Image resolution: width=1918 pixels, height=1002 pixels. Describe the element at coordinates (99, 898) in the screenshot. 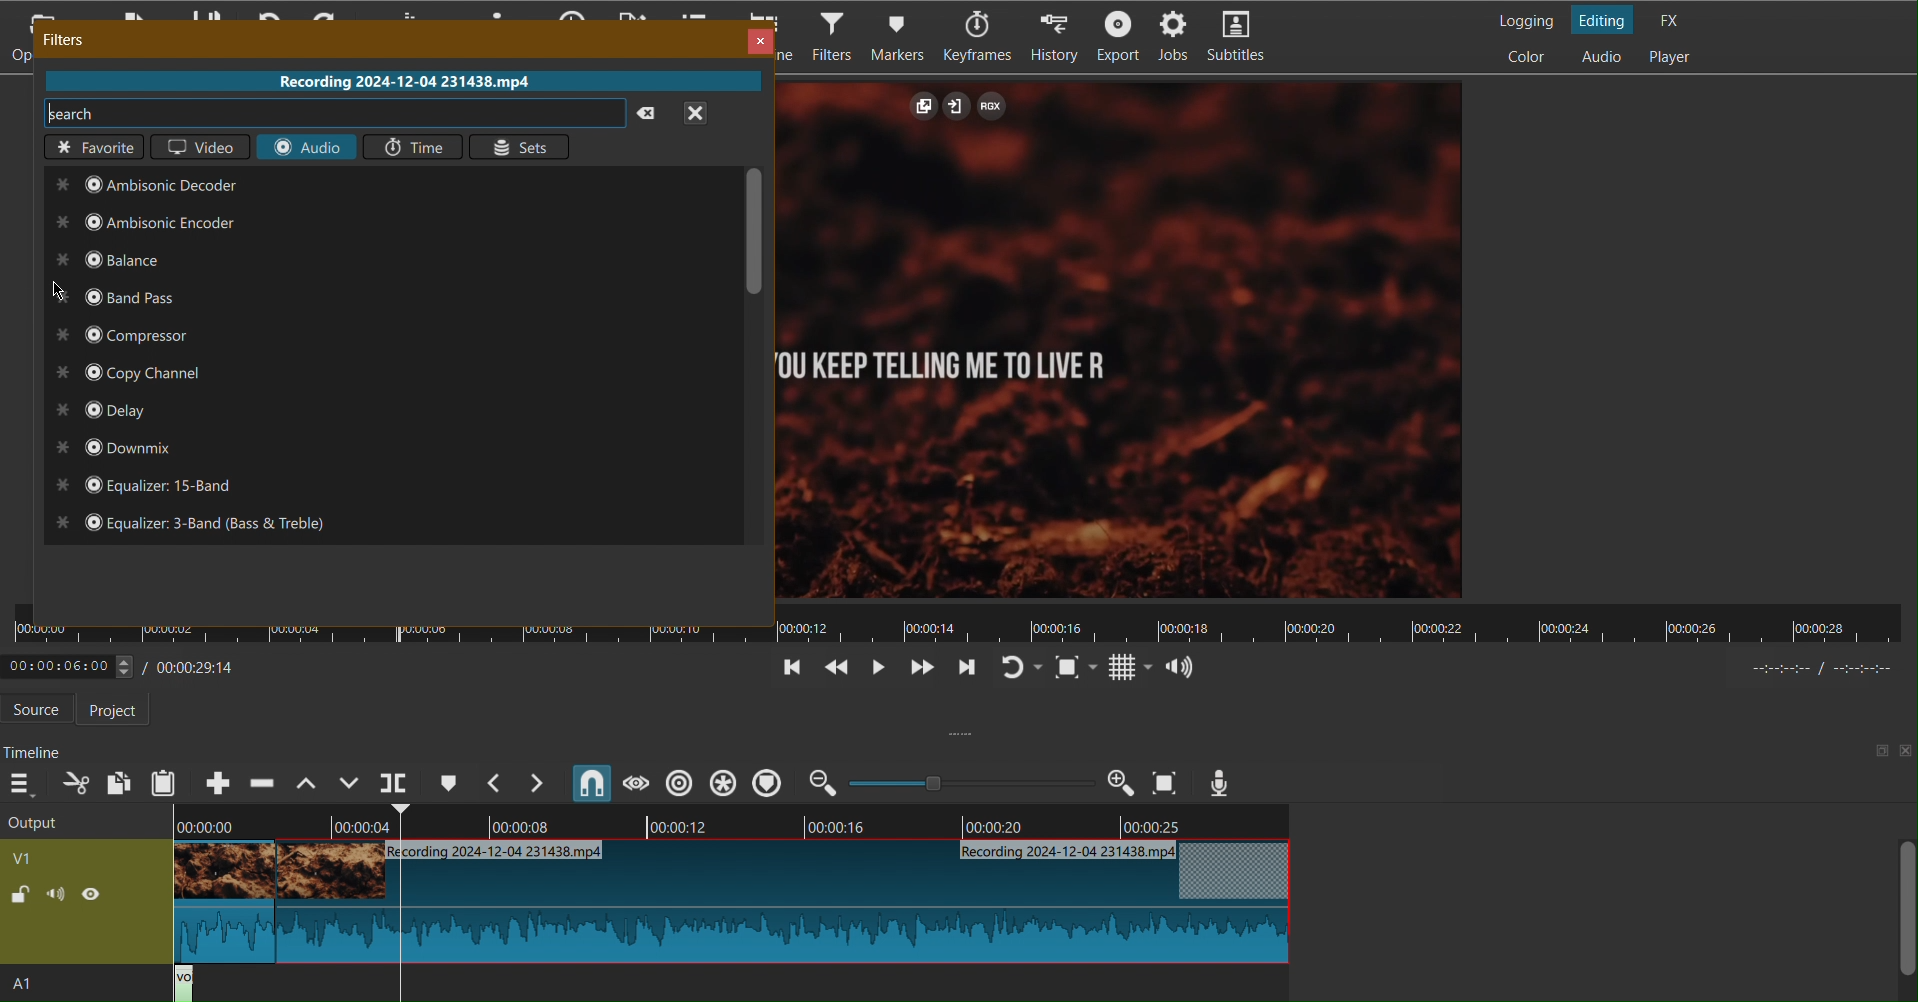

I see `view` at that location.